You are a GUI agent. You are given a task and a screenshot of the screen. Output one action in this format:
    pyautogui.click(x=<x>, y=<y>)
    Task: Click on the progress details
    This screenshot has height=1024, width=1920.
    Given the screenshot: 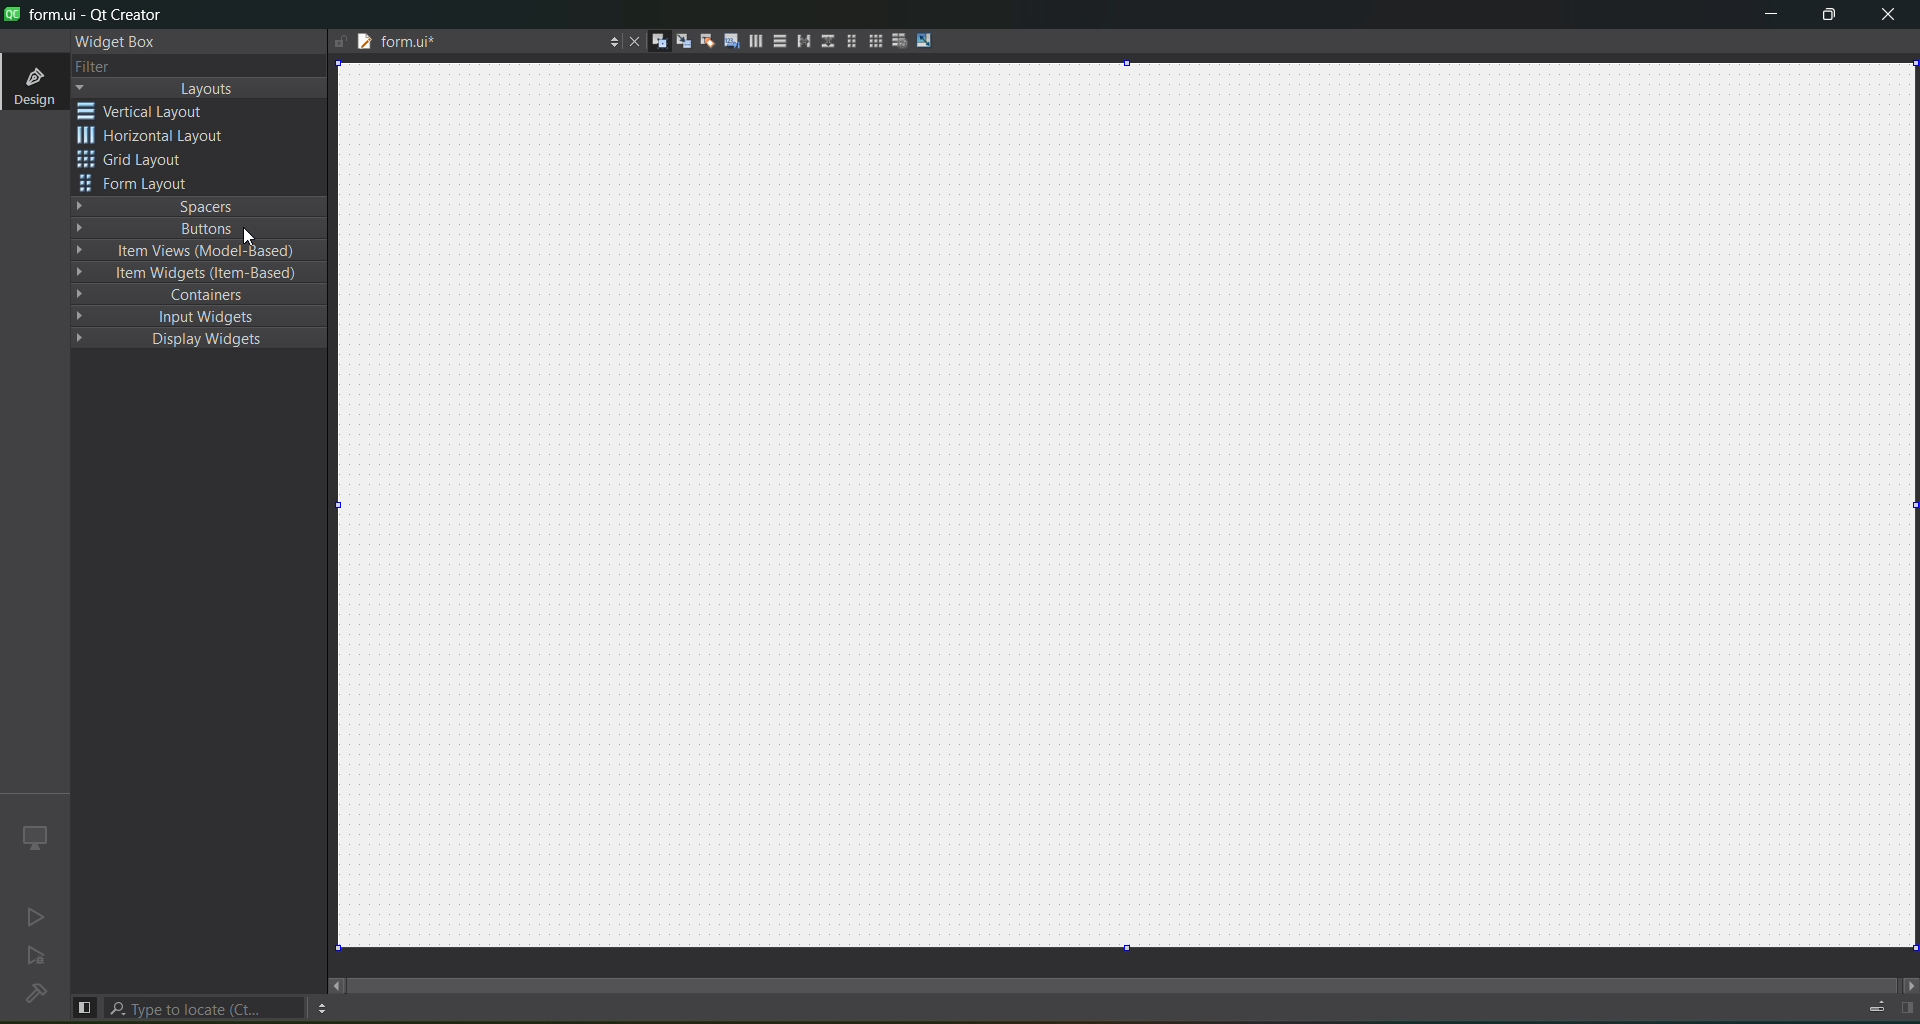 What is the action you would take?
    pyautogui.click(x=1875, y=1006)
    